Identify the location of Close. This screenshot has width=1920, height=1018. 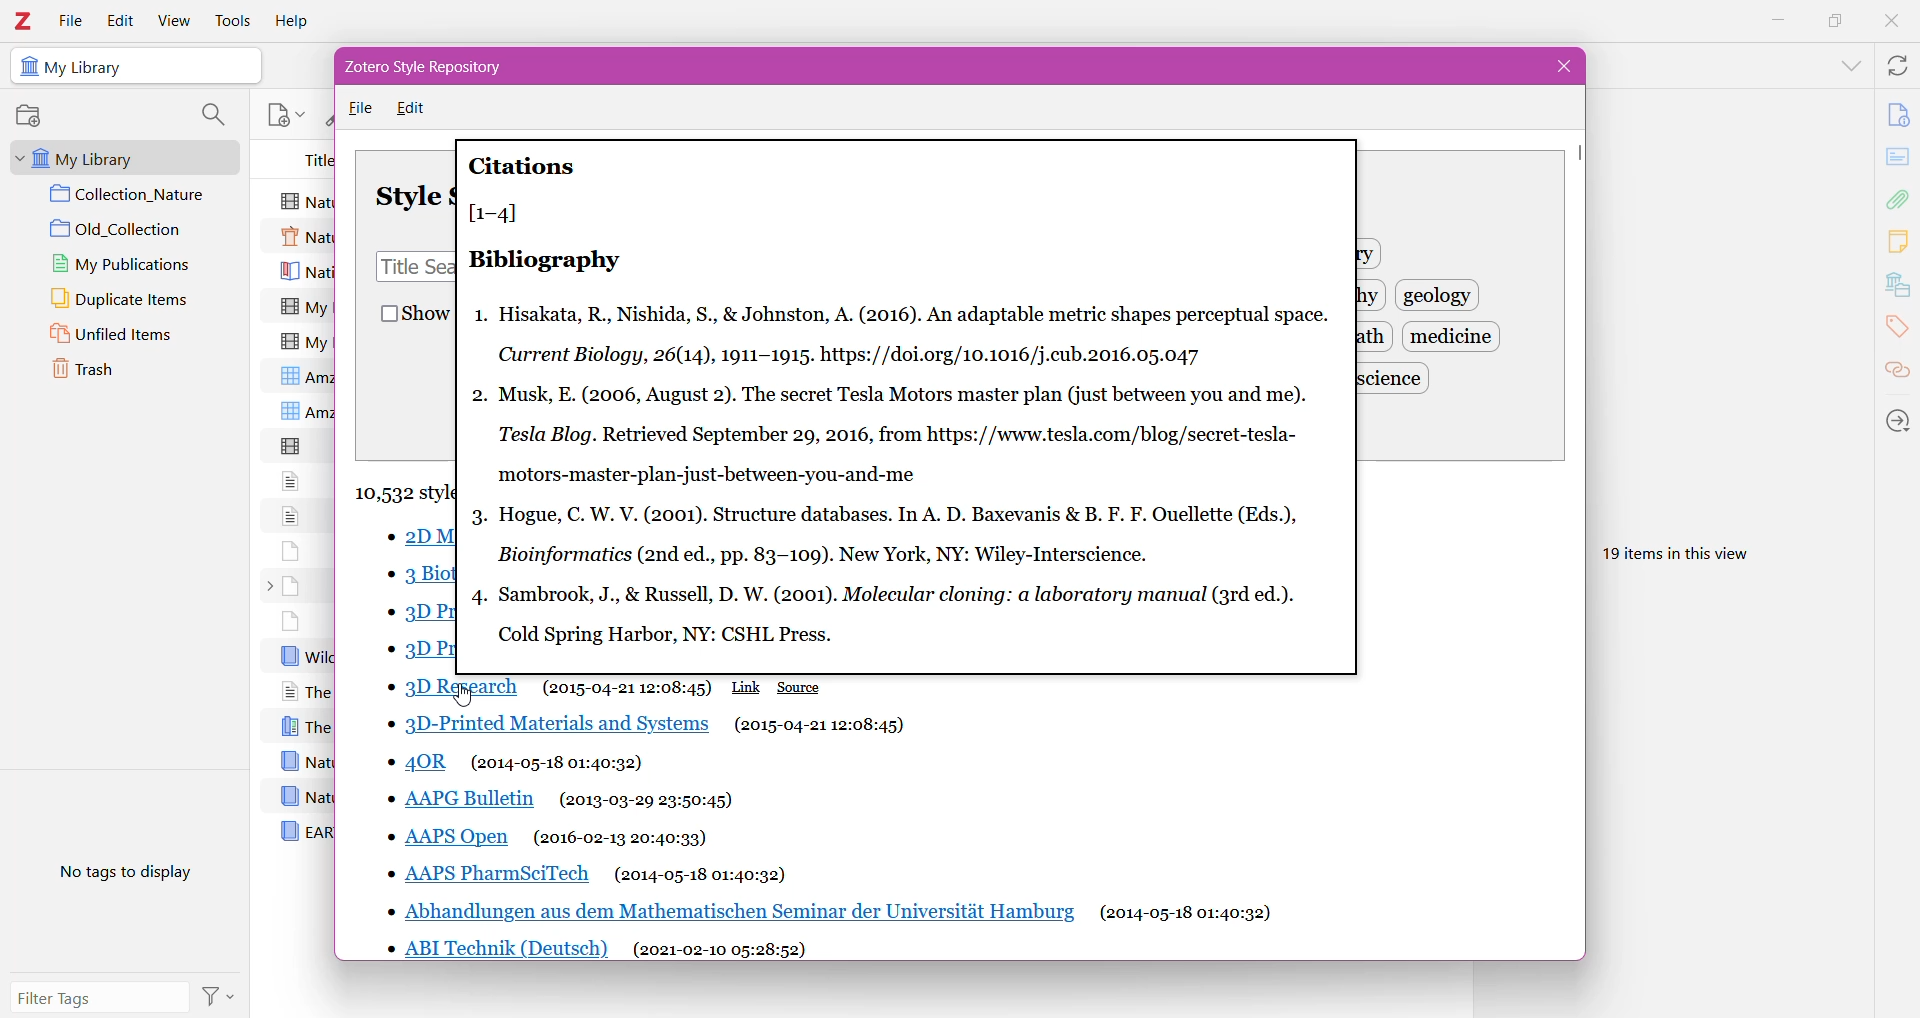
(1890, 23).